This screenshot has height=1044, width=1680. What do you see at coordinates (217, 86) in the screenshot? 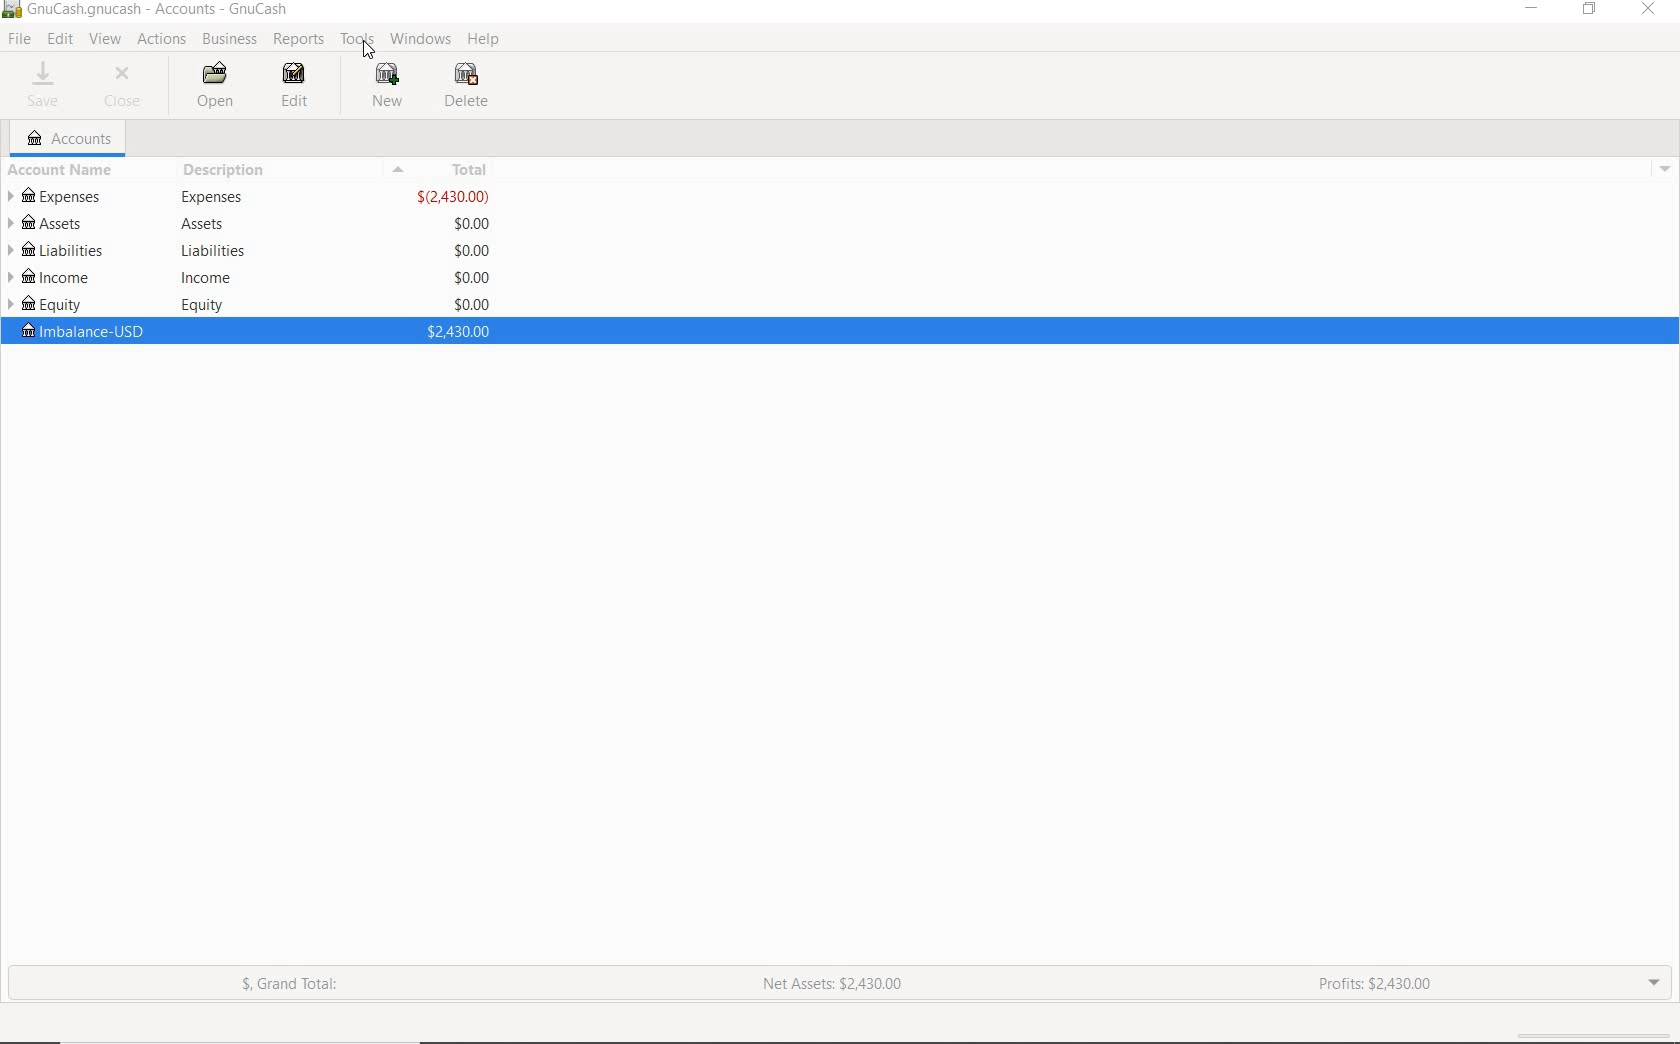
I see `OPEN` at bounding box center [217, 86].